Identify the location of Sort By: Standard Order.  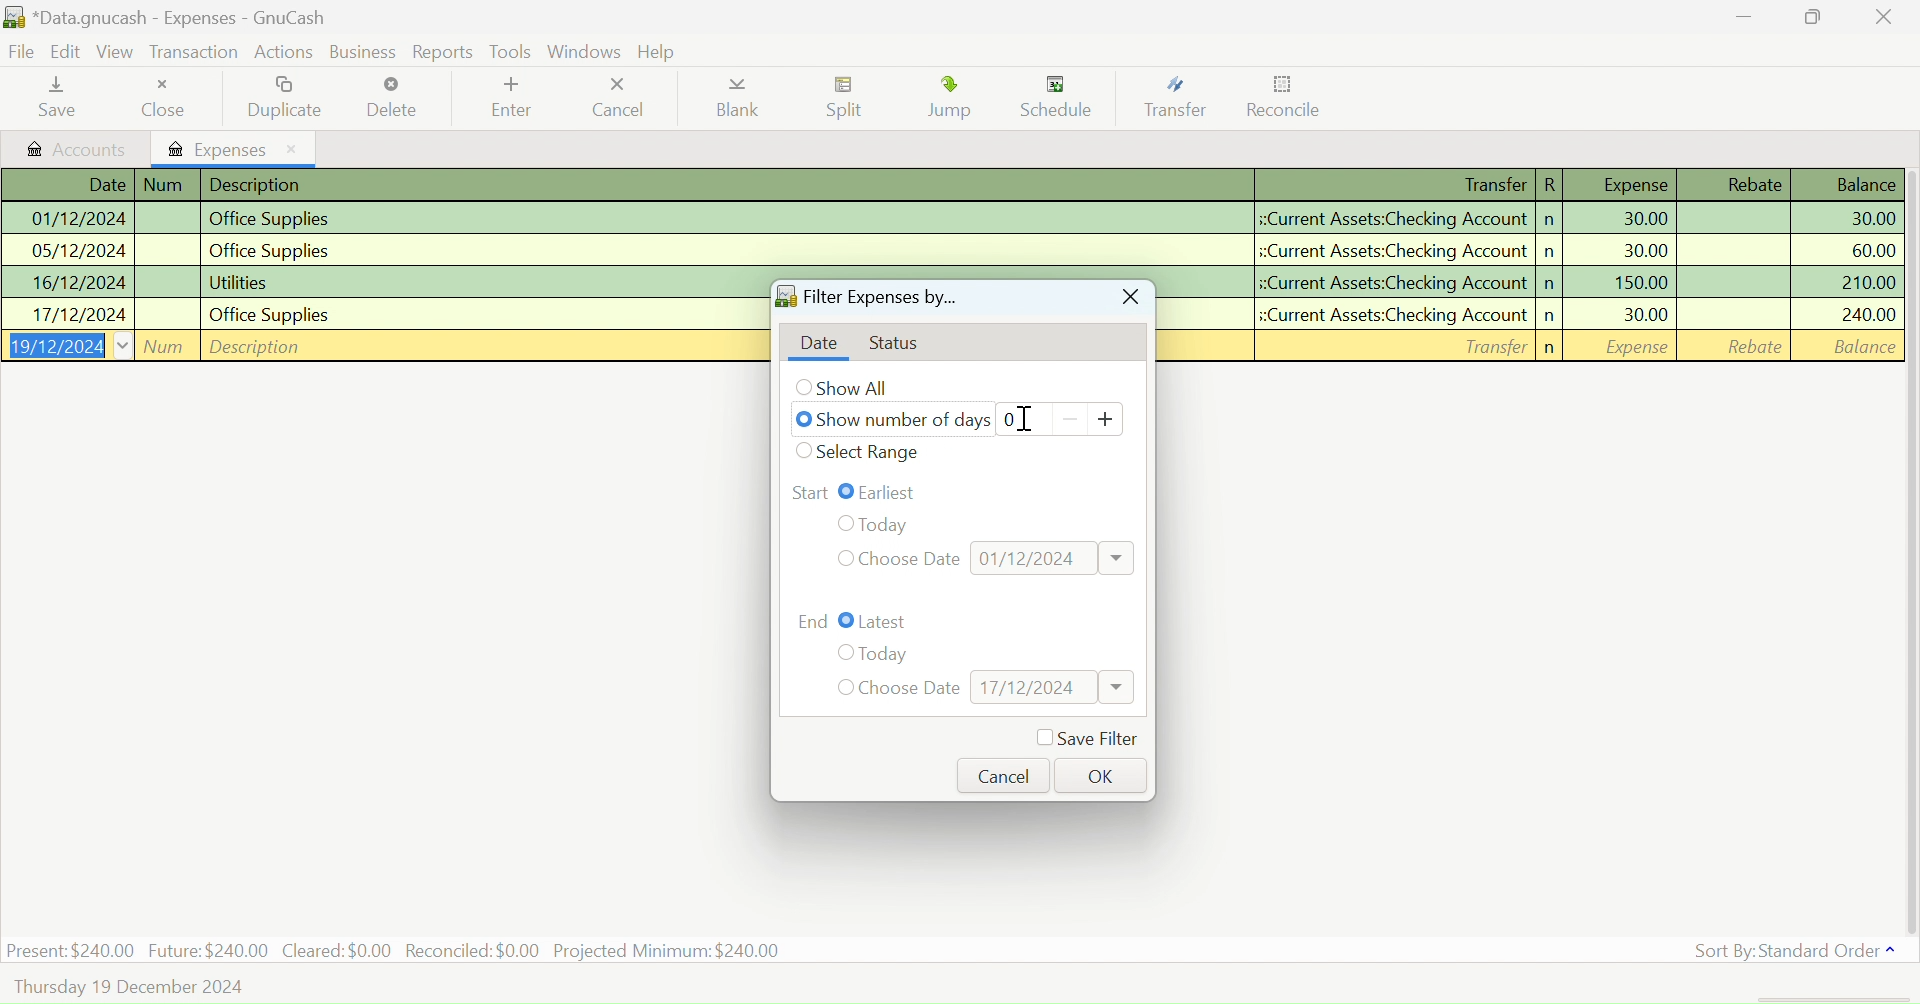
(1790, 951).